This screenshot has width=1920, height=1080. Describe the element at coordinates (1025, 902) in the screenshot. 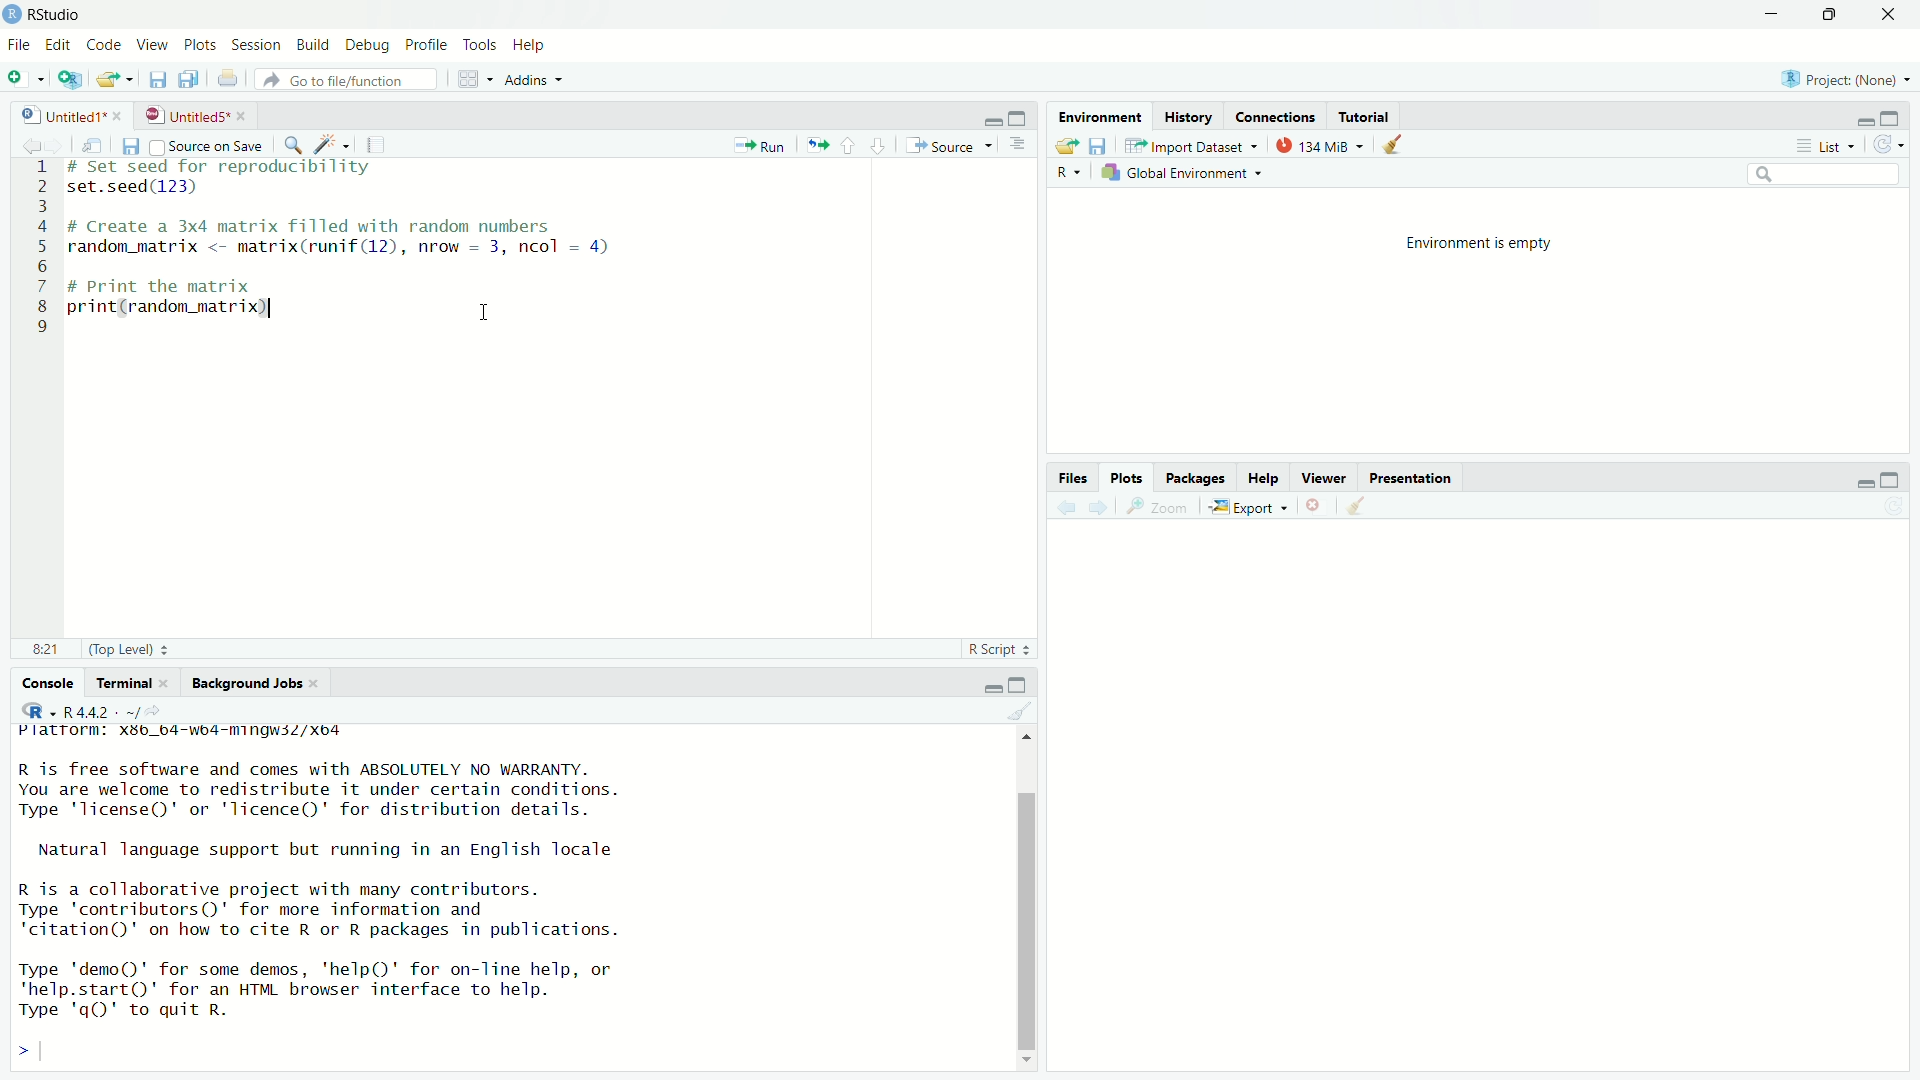

I see `scroll bar` at that location.